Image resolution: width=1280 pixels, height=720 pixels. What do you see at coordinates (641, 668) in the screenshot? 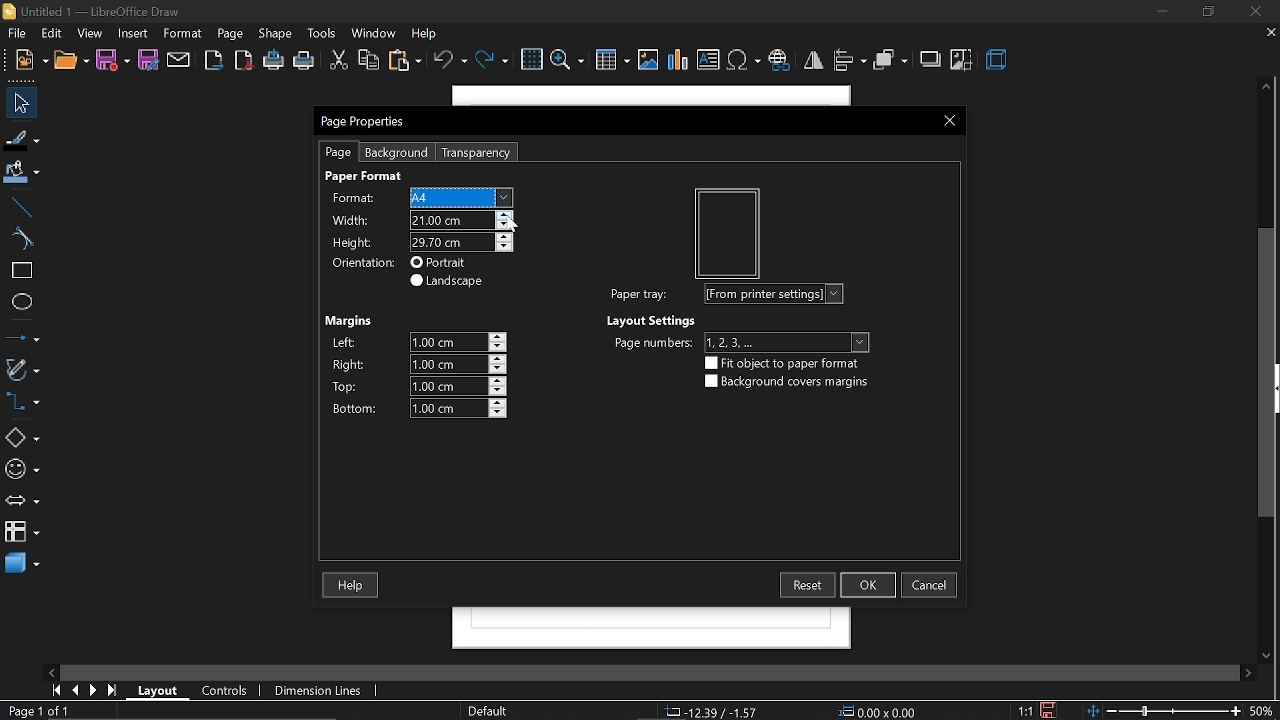
I see `scroll` at bounding box center [641, 668].